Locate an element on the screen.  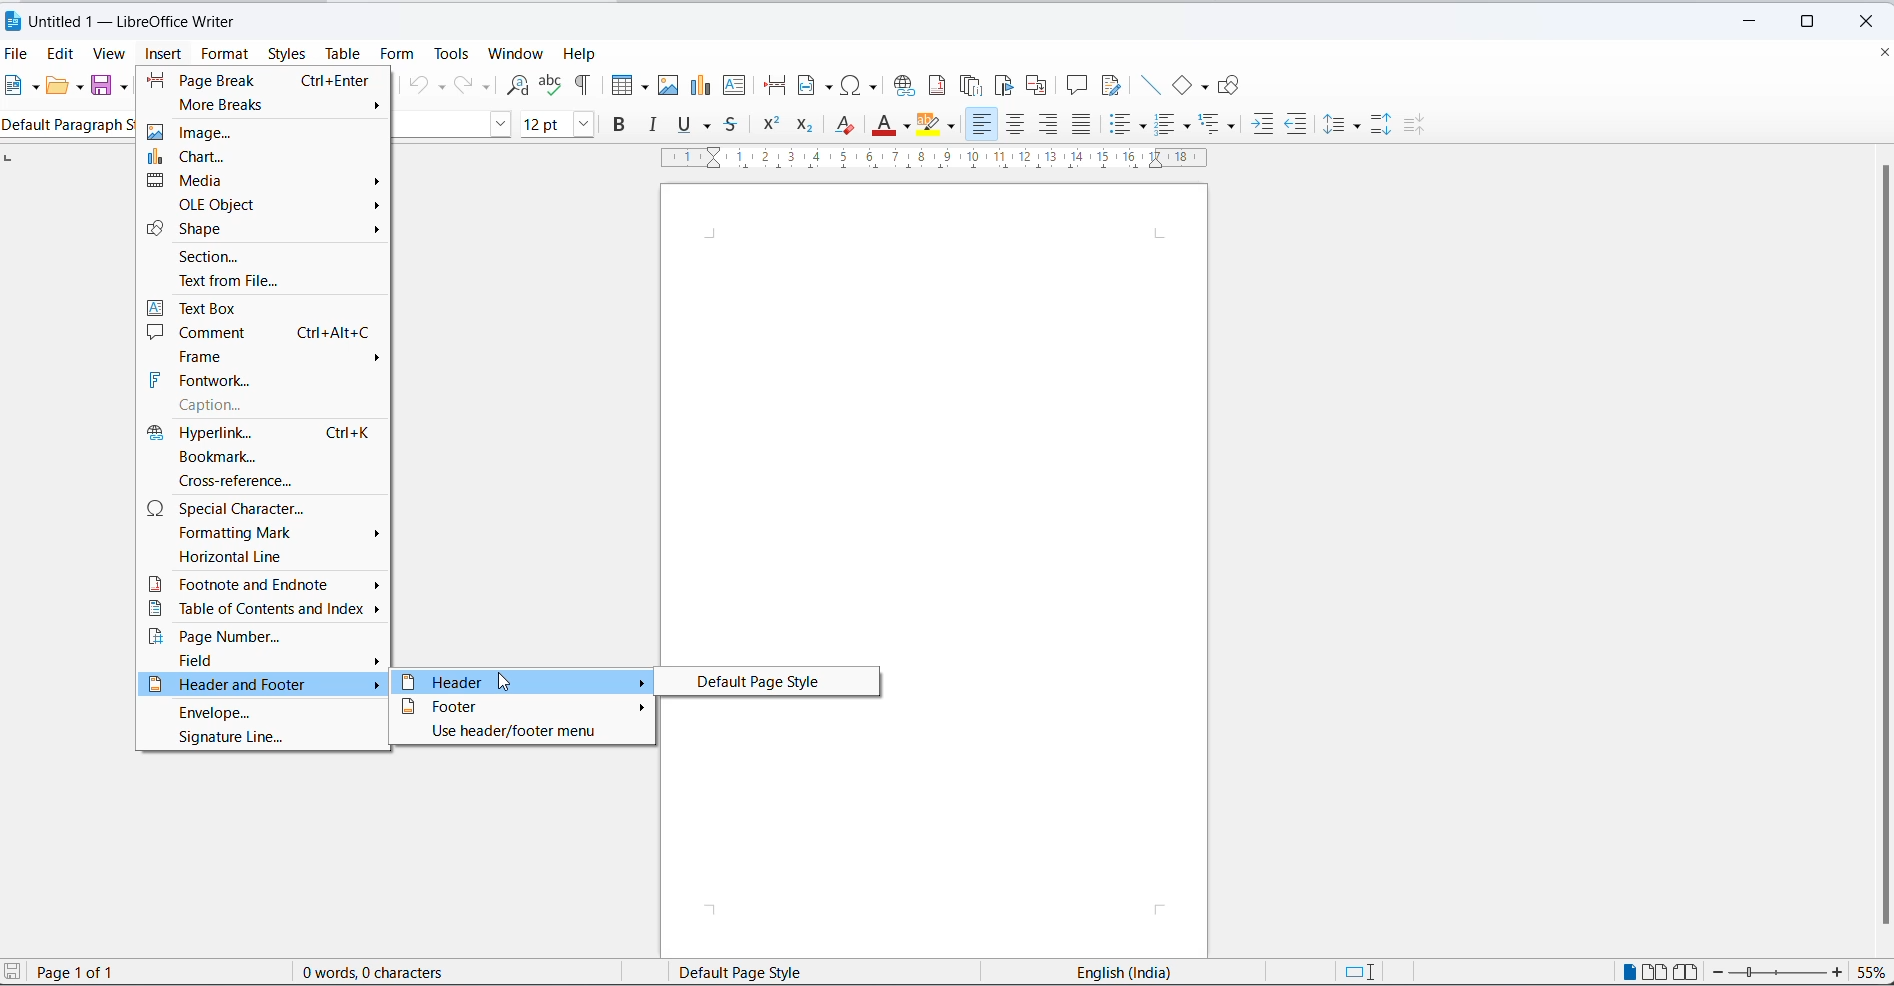
line spacing options is located at coordinates (1360, 125).